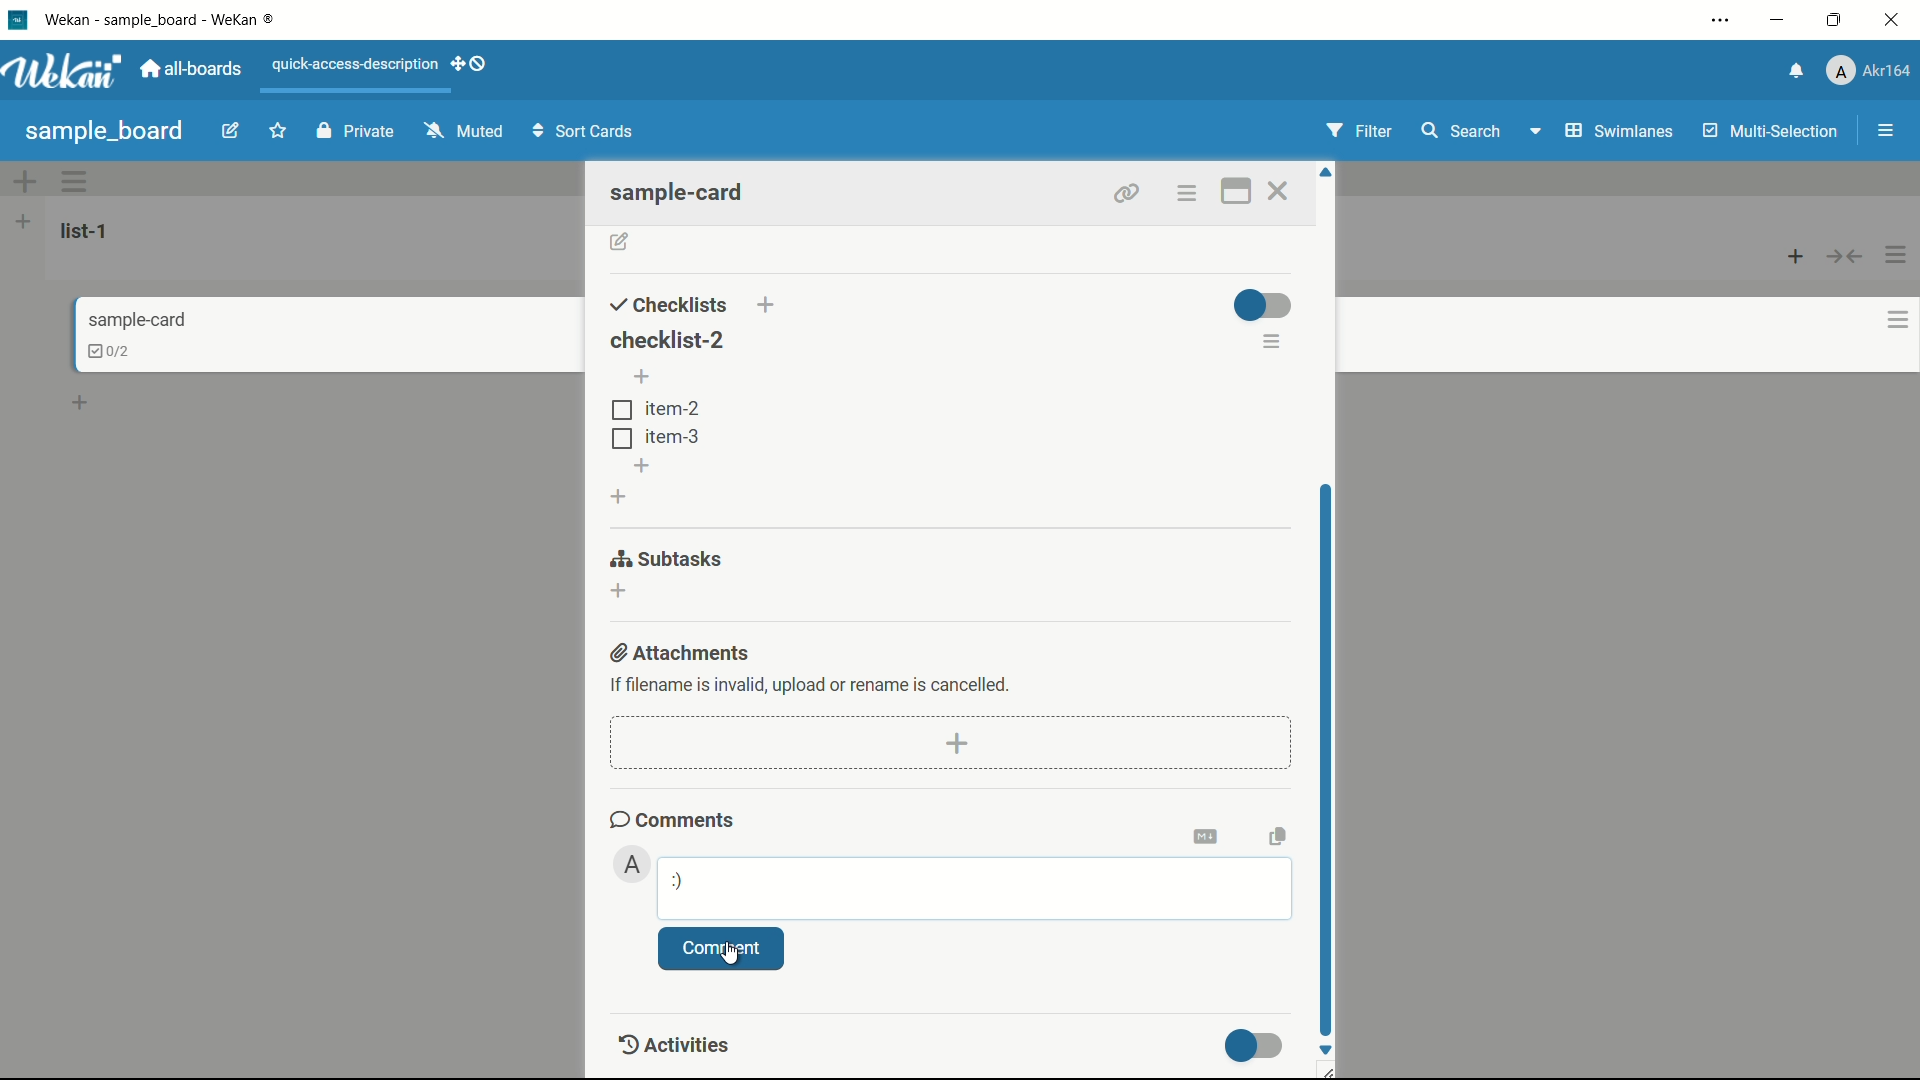  I want to click on add checklist, so click(769, 305).